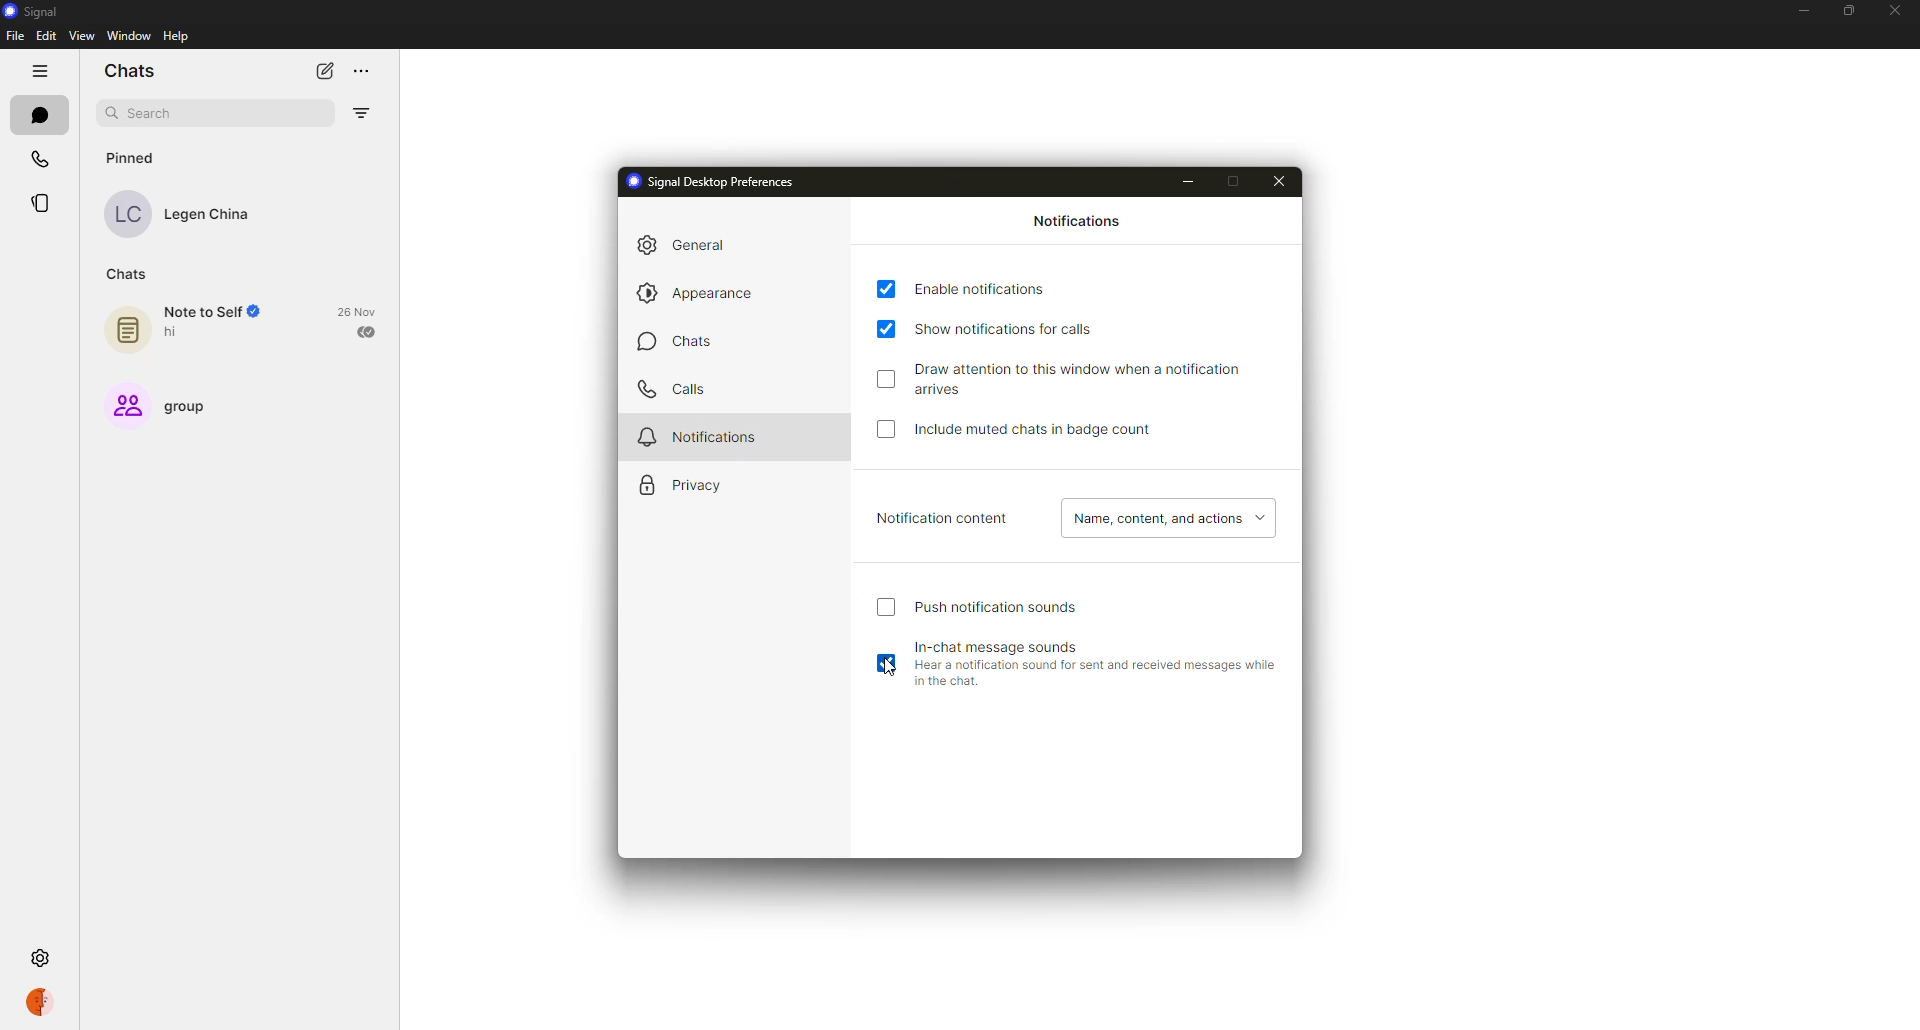 This screenshot has height=1030, width=1920. Describe the element at coordinates (1185, 180) in the screenshot. I see `minimize` at that location.